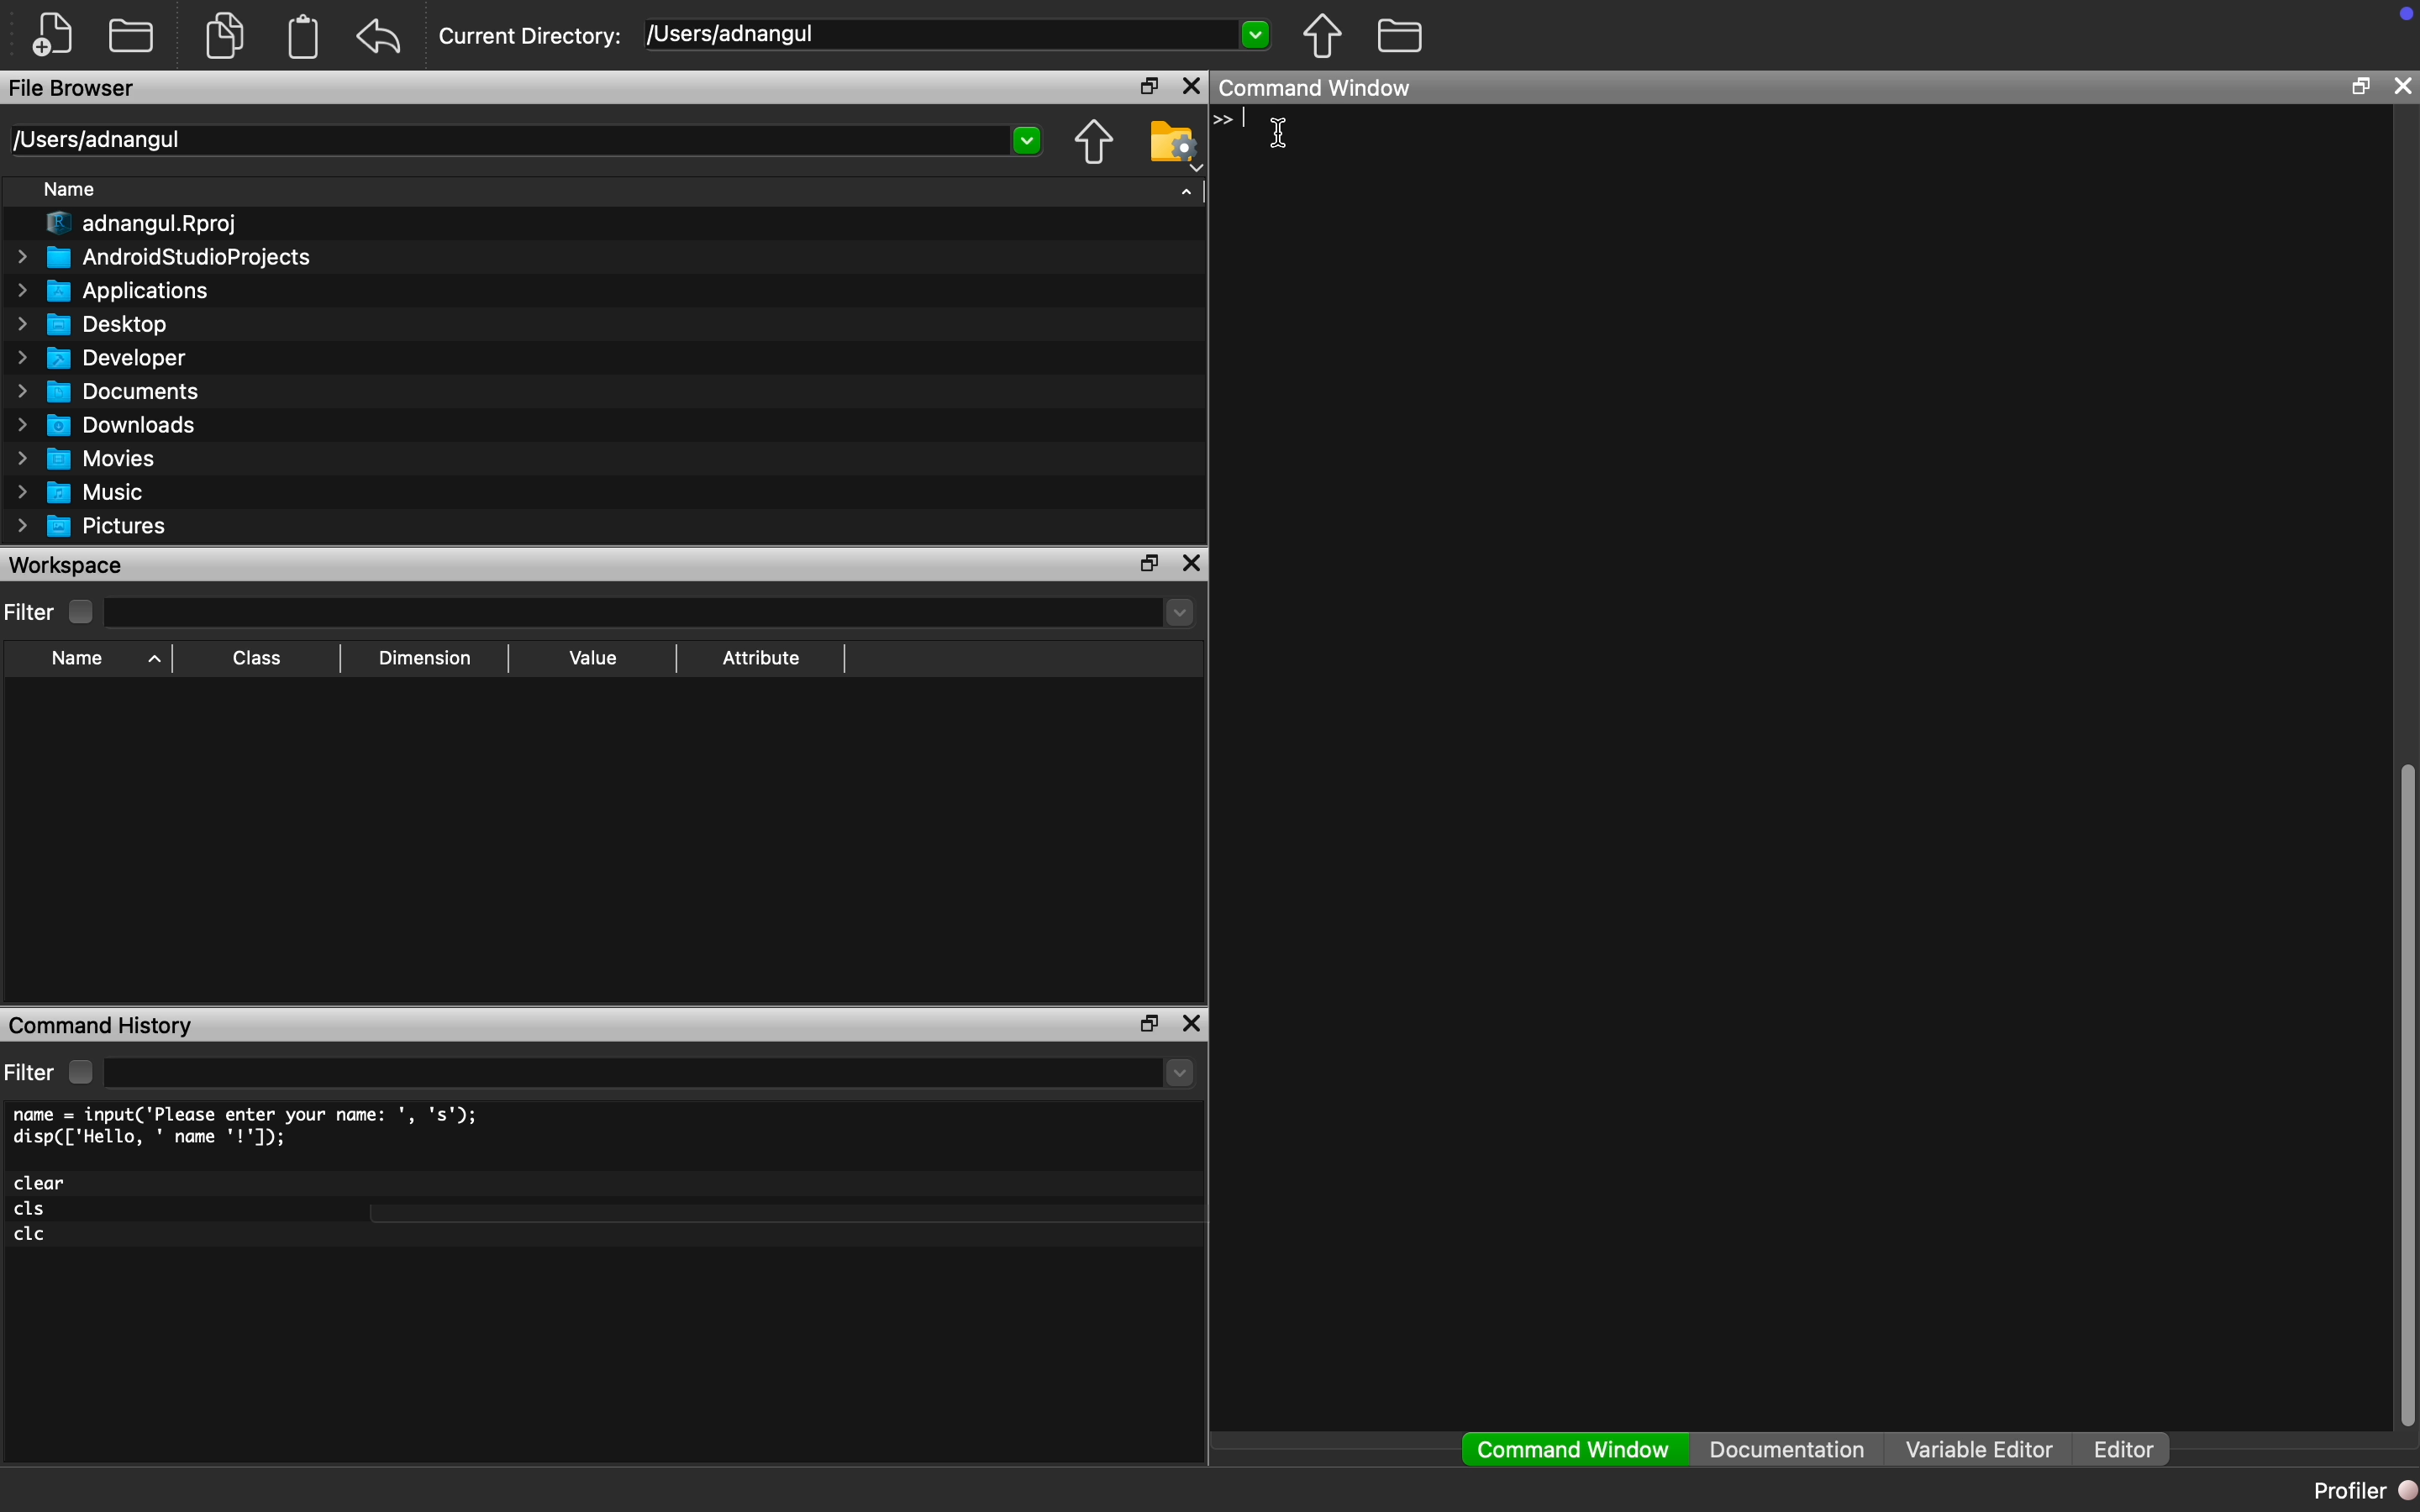  What do you see at coordinates (1980, 1448) in the screenshot?
I see `Variable Editor` at bounding box center [1980, 1448].